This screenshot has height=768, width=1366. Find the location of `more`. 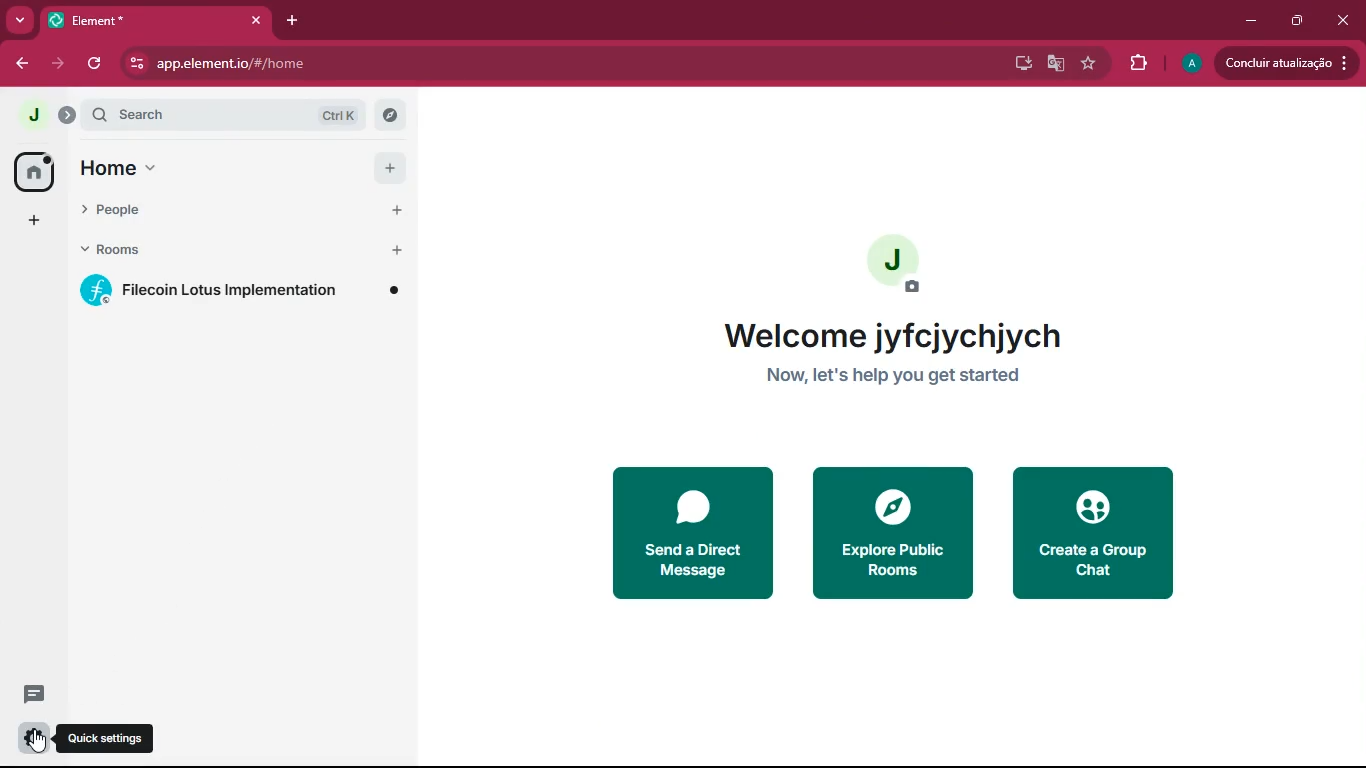

more is located at coordinates (20, 19).